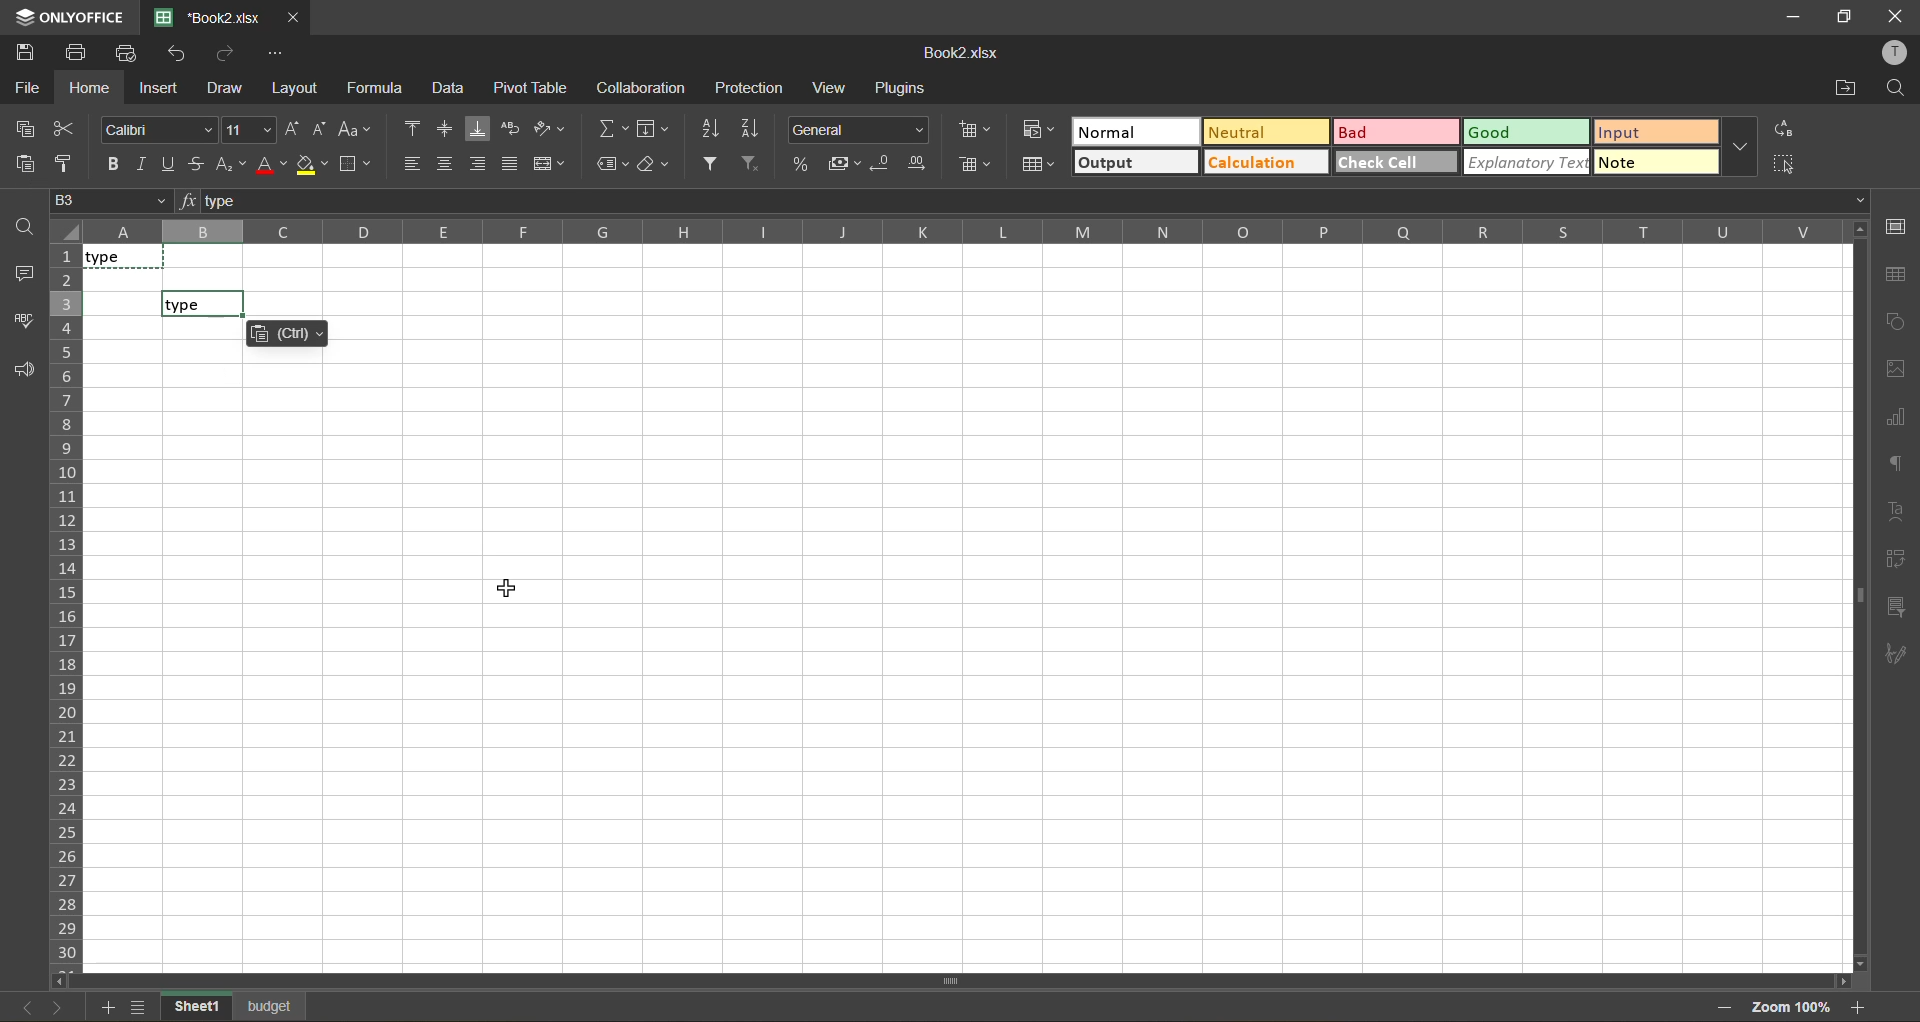  Describe the element at coordinates (450, 87) in the screenshot. I see `data` at that location.